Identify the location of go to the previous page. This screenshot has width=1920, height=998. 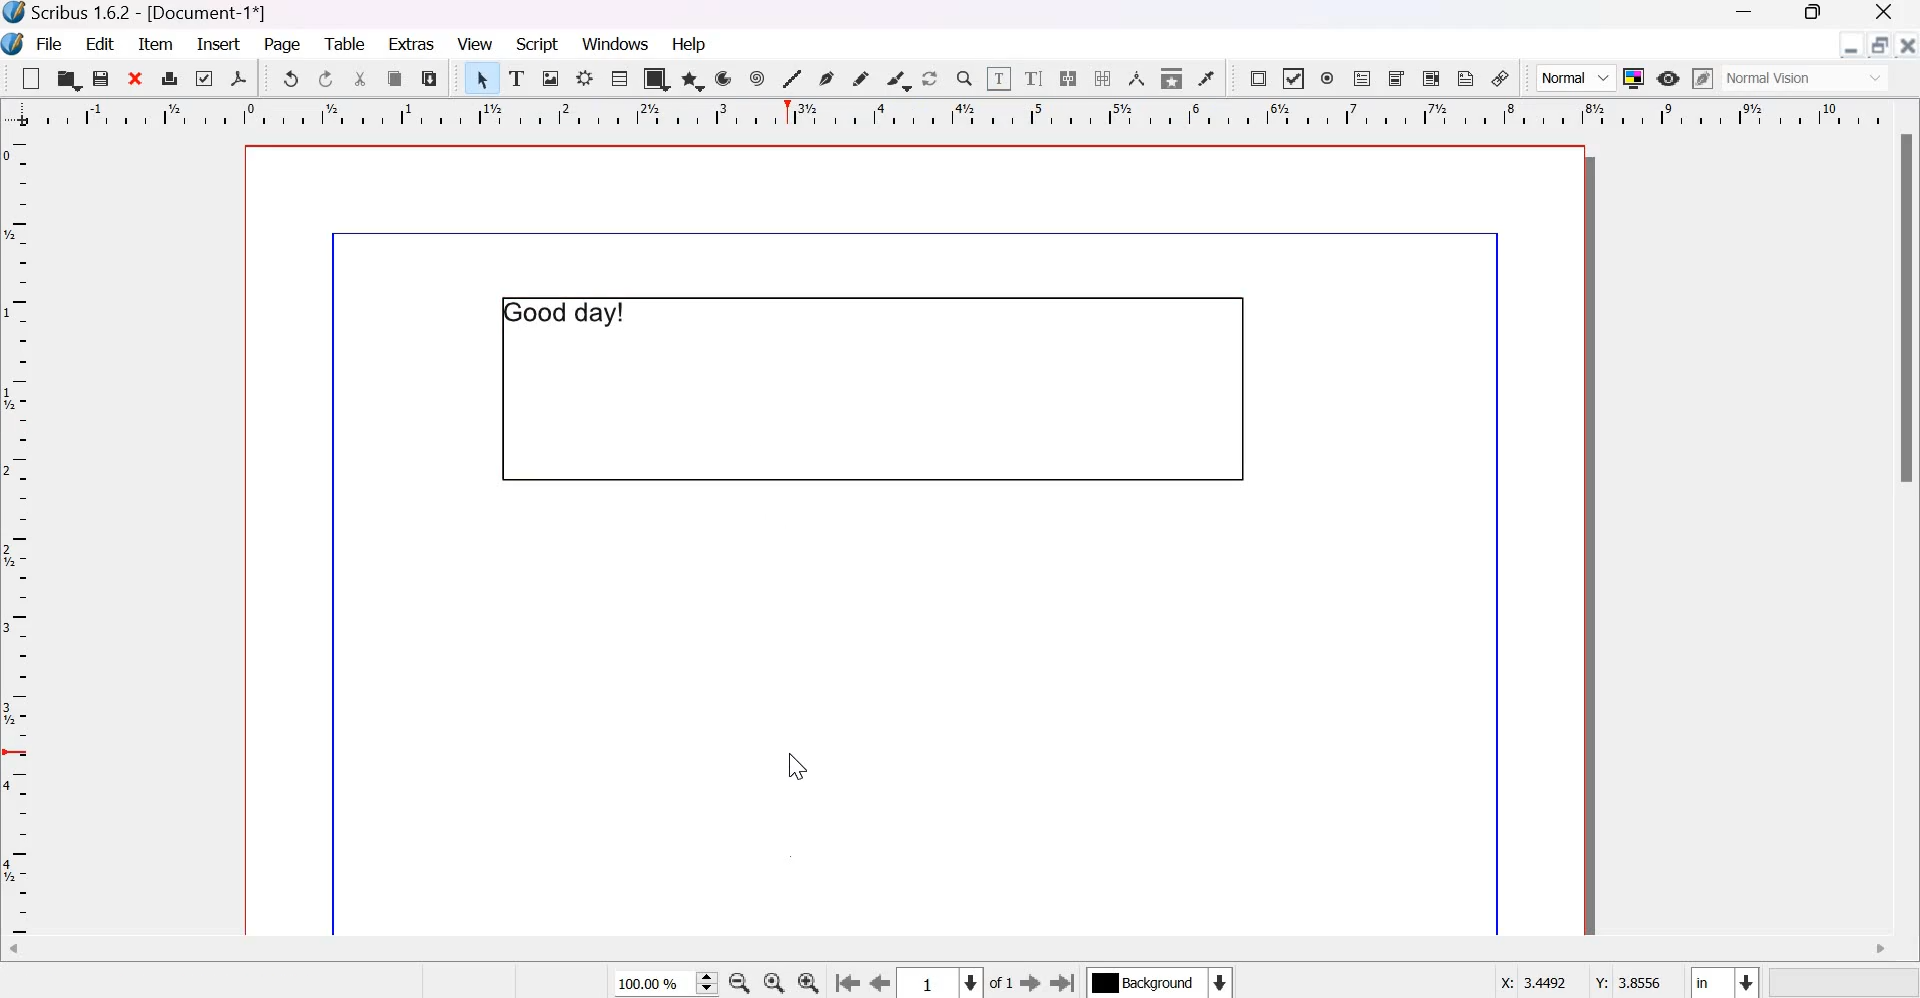
(847, 984).